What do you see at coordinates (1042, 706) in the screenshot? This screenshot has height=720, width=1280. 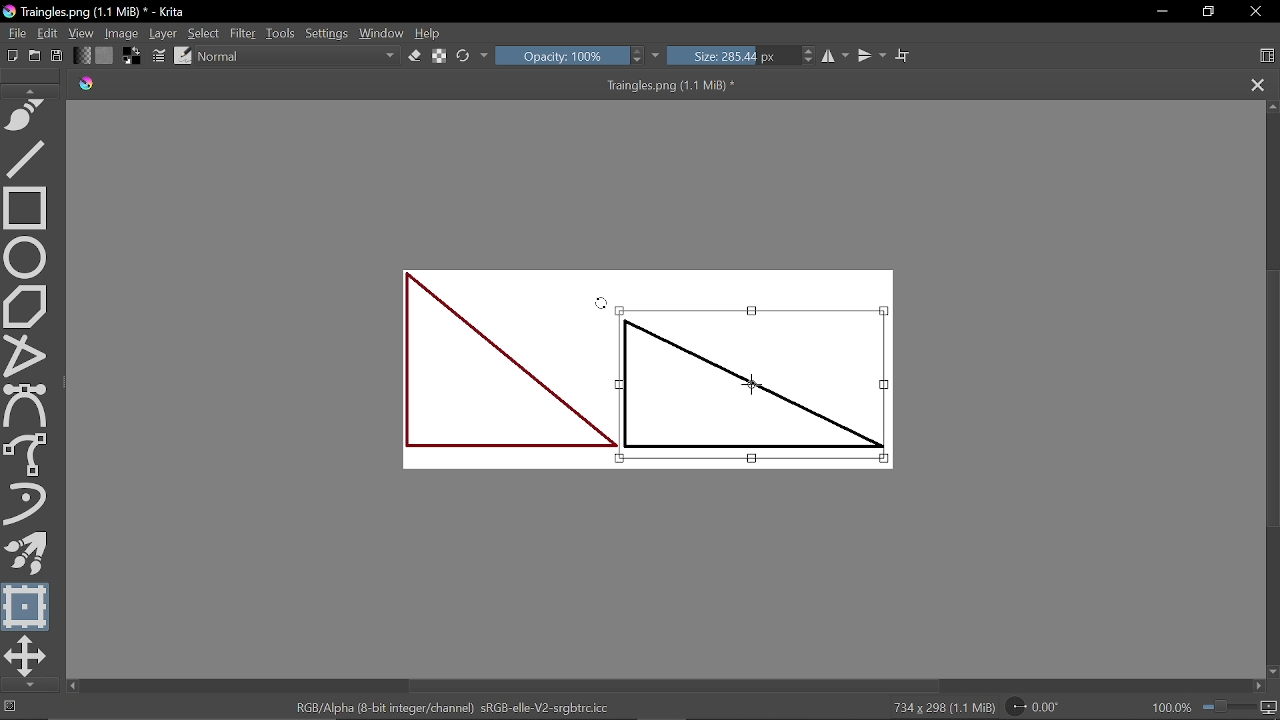 I see `Rotate` at bounding box center [1042, 706].